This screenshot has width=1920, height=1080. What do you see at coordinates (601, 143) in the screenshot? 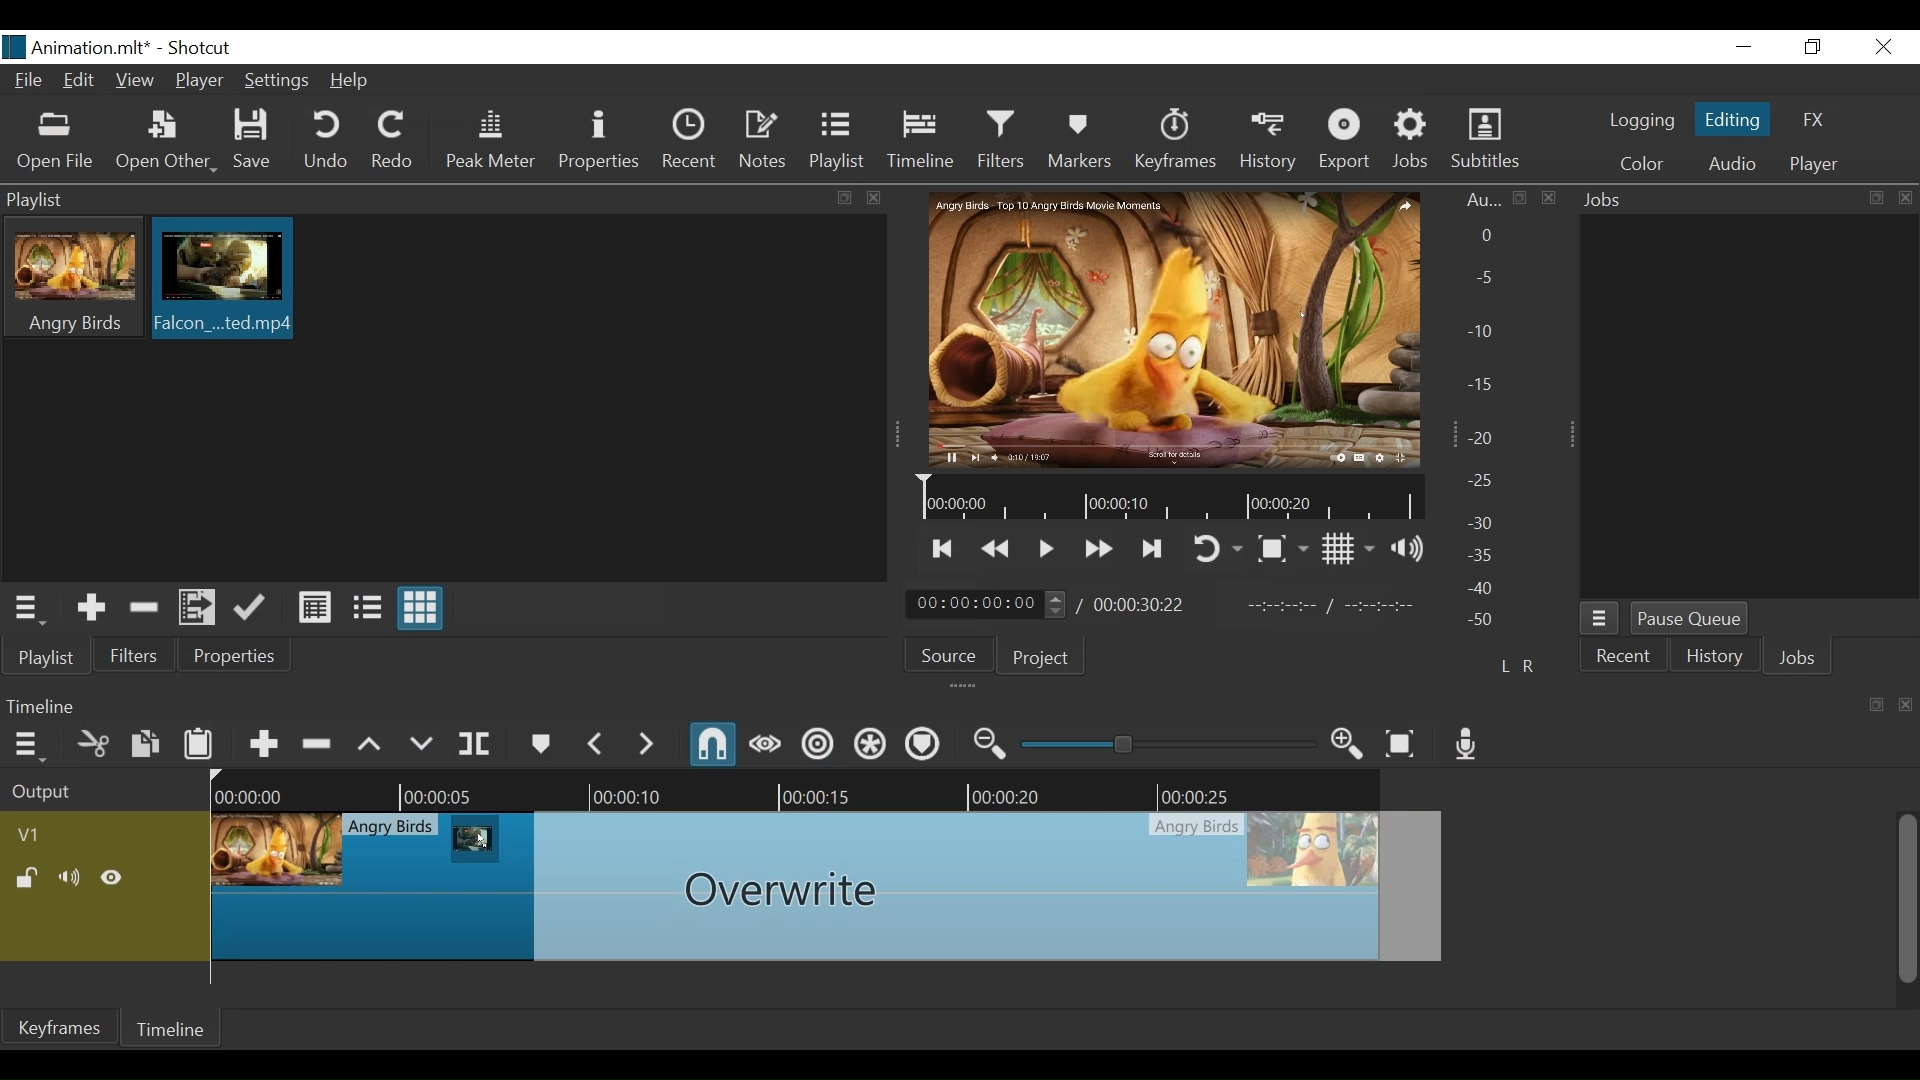
I see `Properties` at bounding box center [601, 143].